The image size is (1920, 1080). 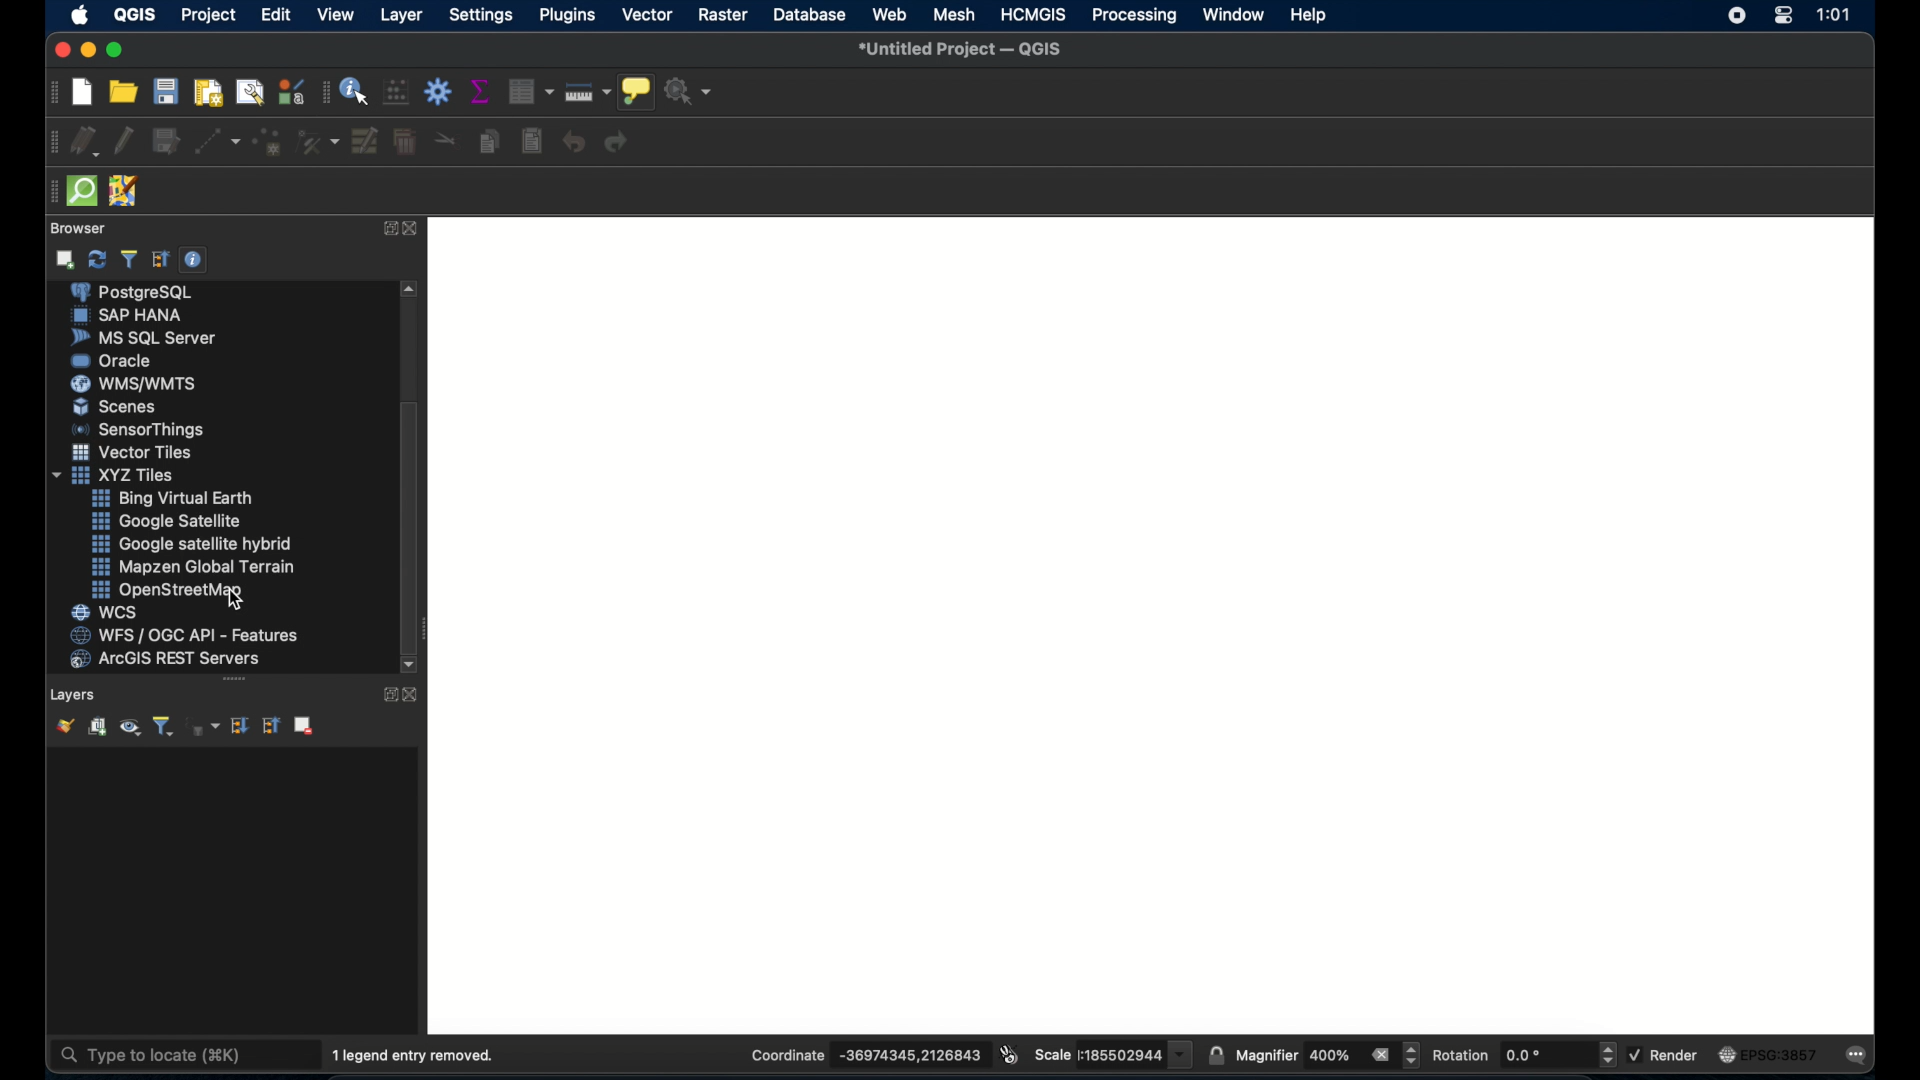 I want to click on magnifier, so click(x=1327, y=1055).